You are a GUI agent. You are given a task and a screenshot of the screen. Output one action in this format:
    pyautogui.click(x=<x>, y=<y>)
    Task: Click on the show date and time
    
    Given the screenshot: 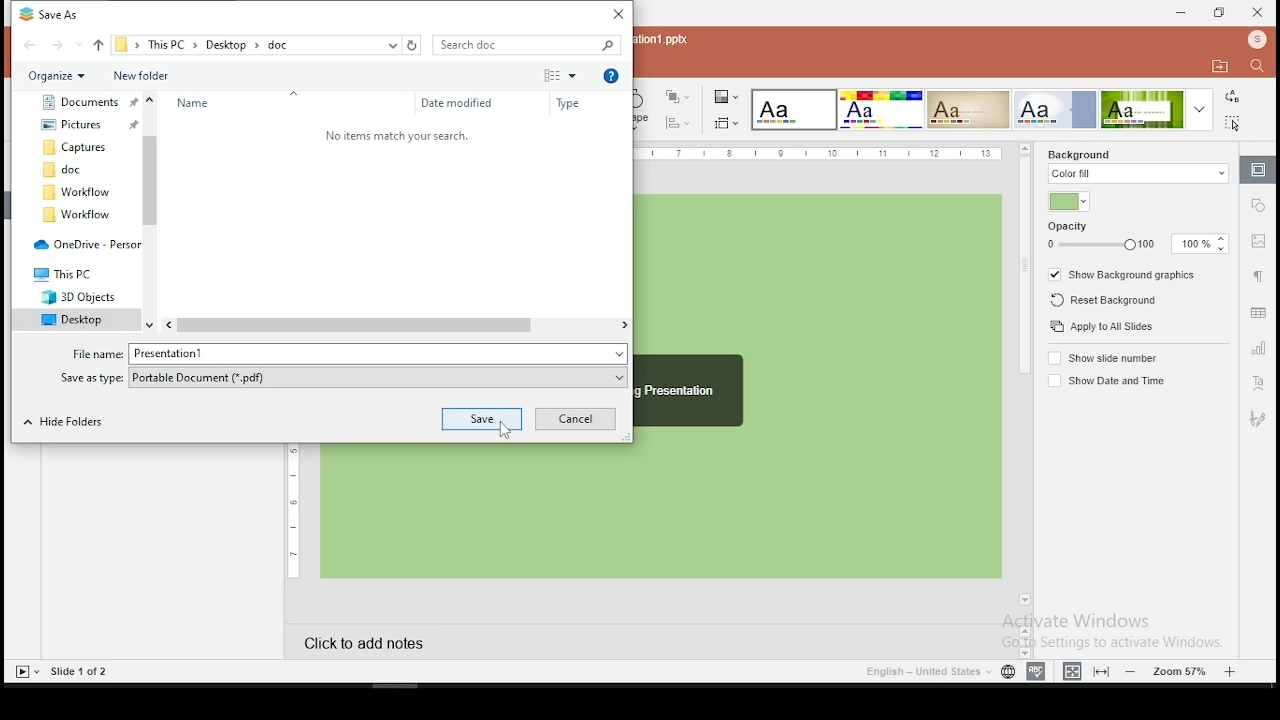 What is the action you would take?
    pyautogui.click(x=1105, y=380)
    